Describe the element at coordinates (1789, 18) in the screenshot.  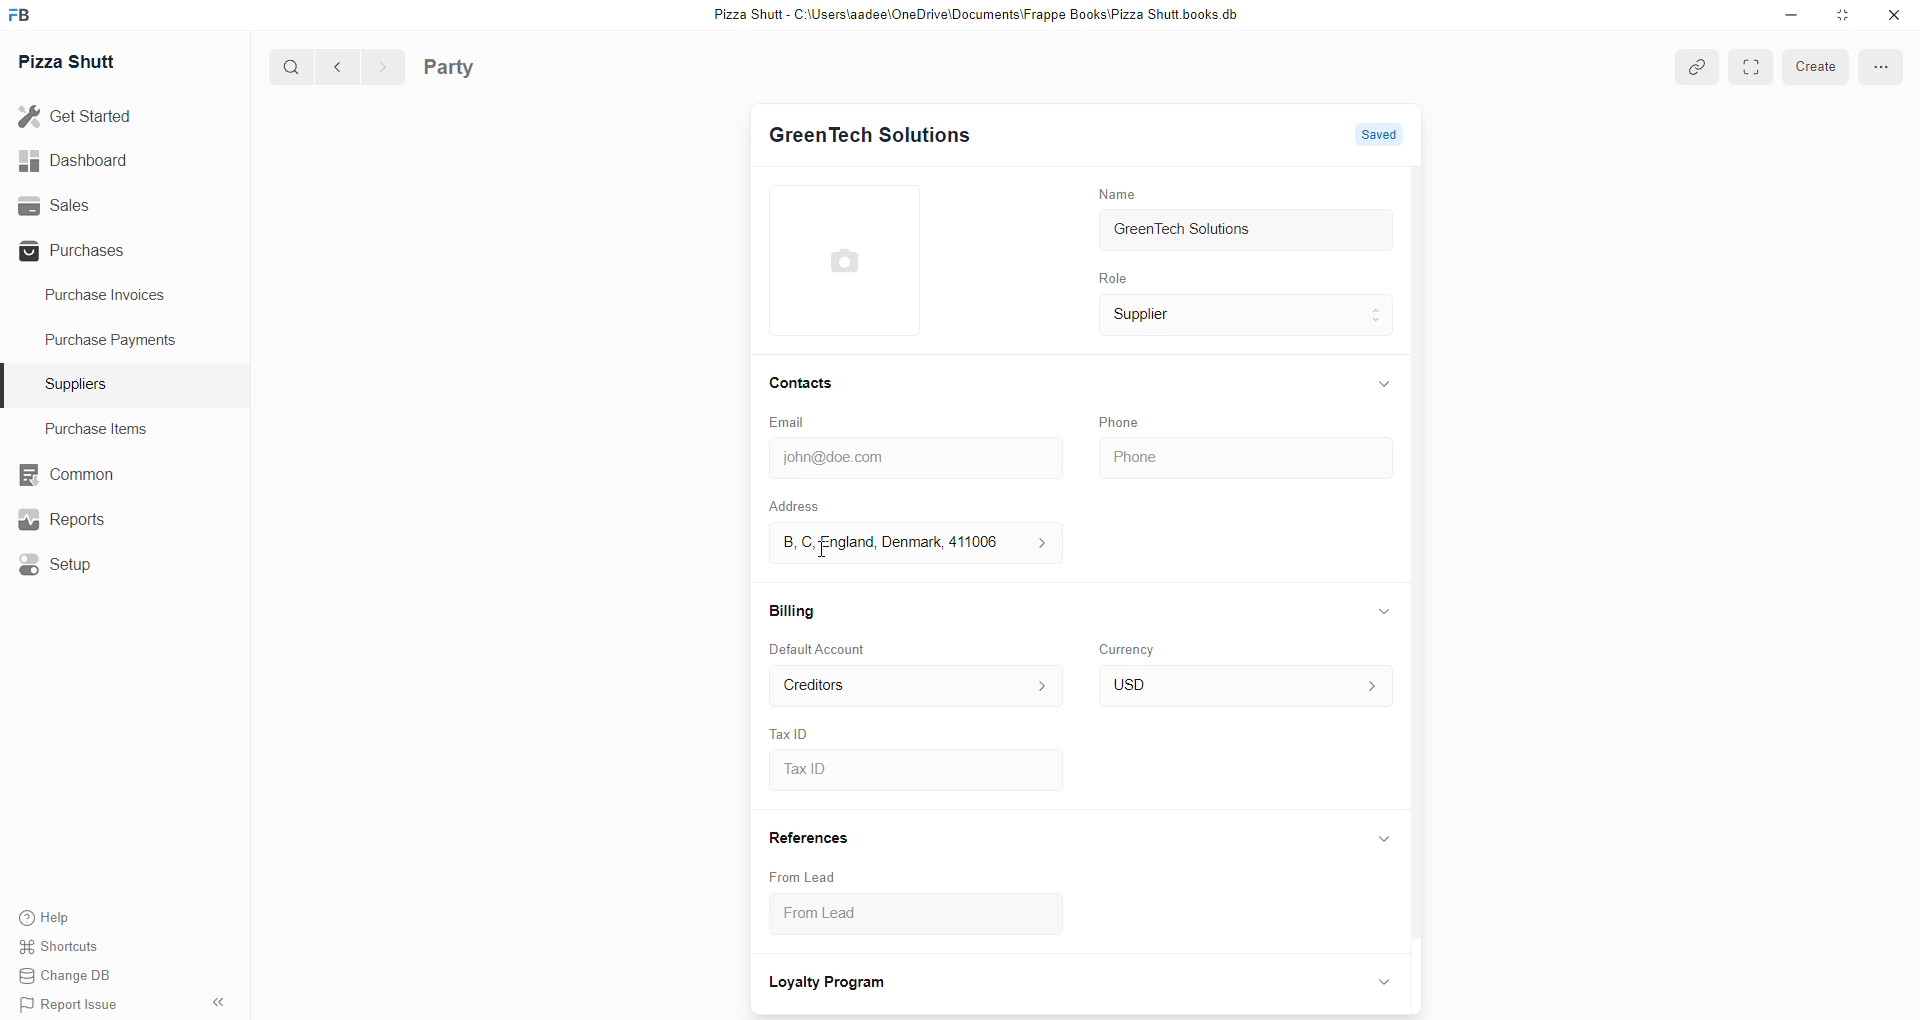
I see `minimize` at that location.